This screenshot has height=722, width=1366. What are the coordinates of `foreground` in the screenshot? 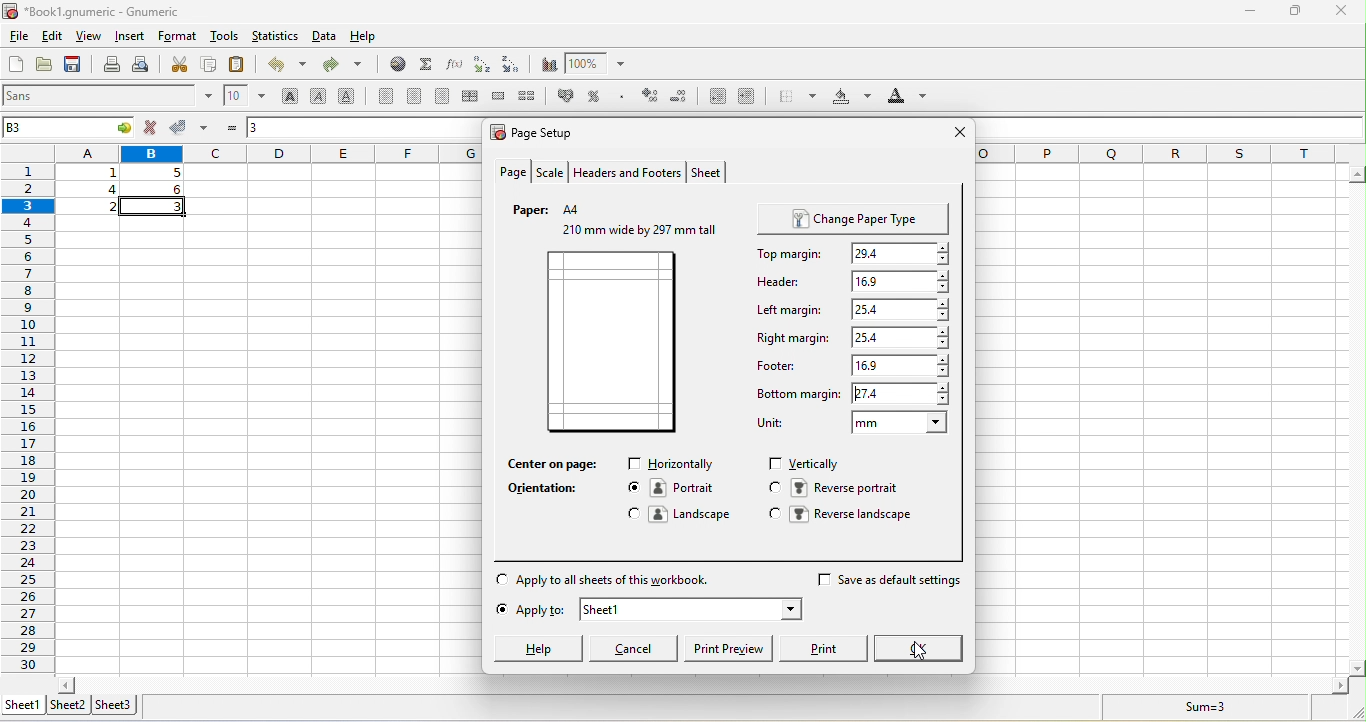 It's located at (907, 99).